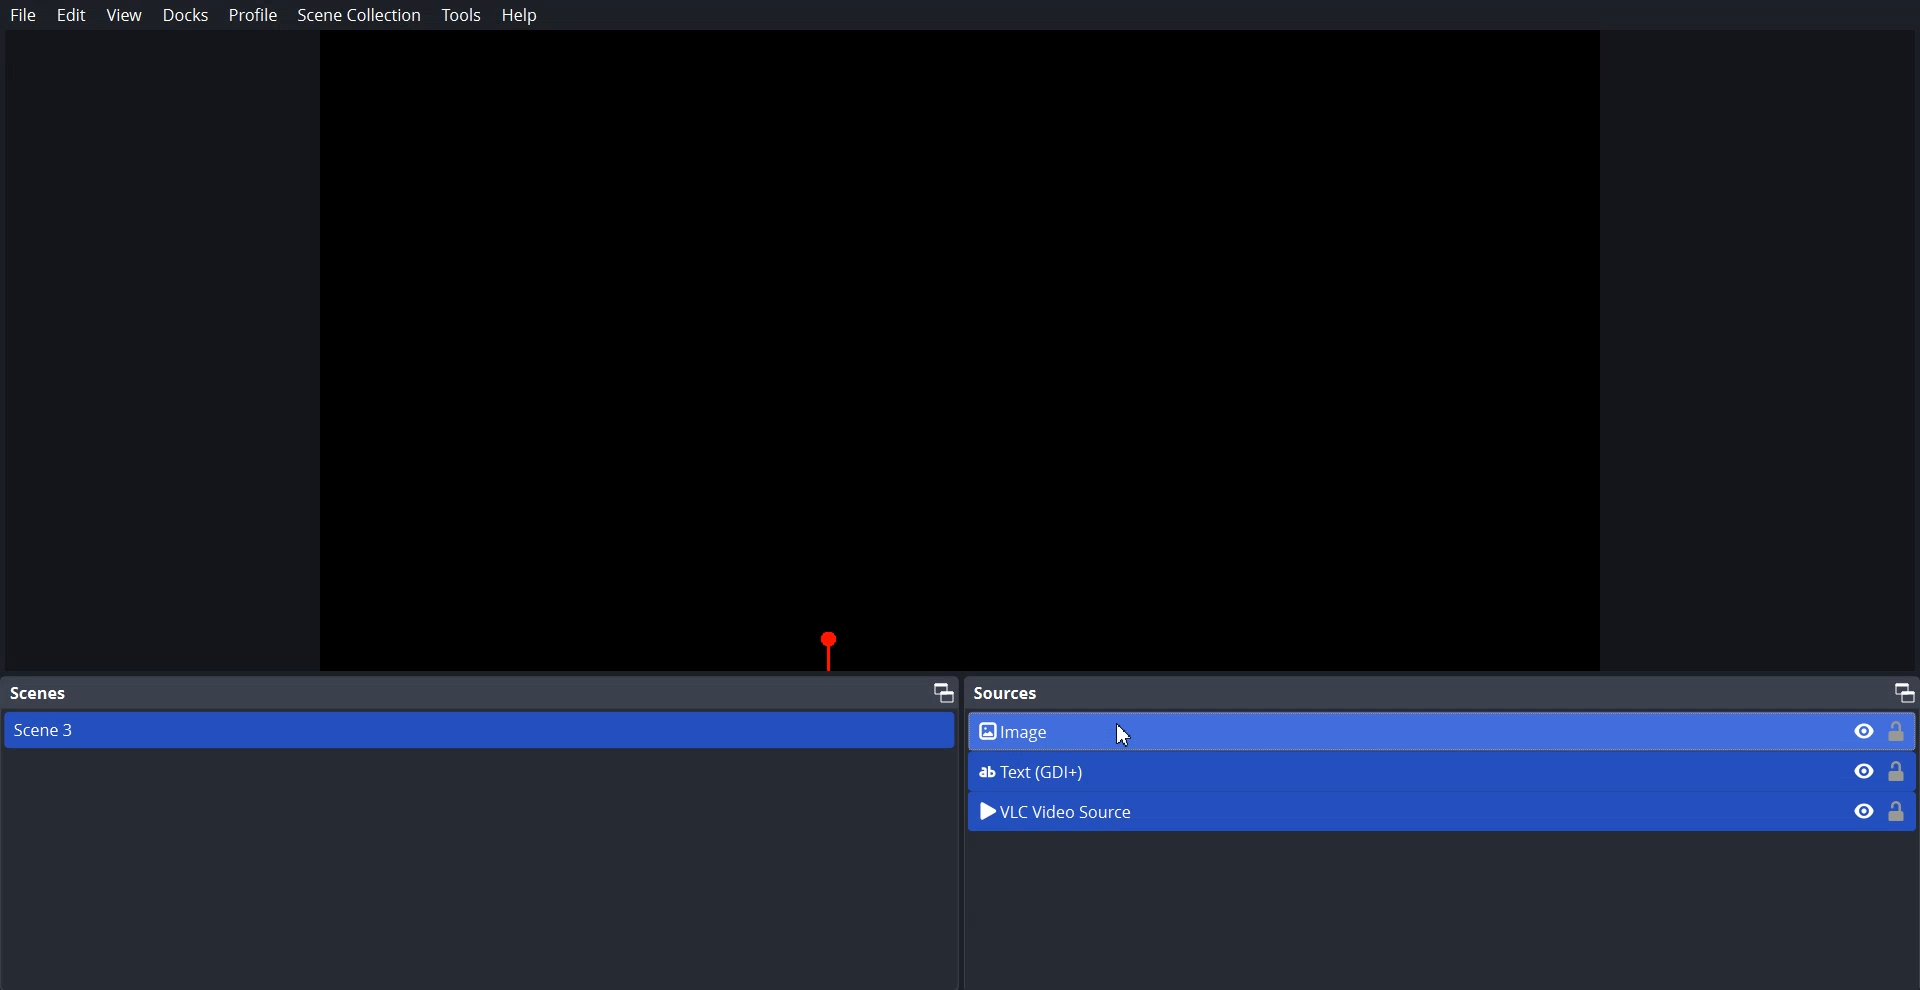 The height and width of the screenshot is (990, 1920). I want to click on Tools, so click(462, 15).